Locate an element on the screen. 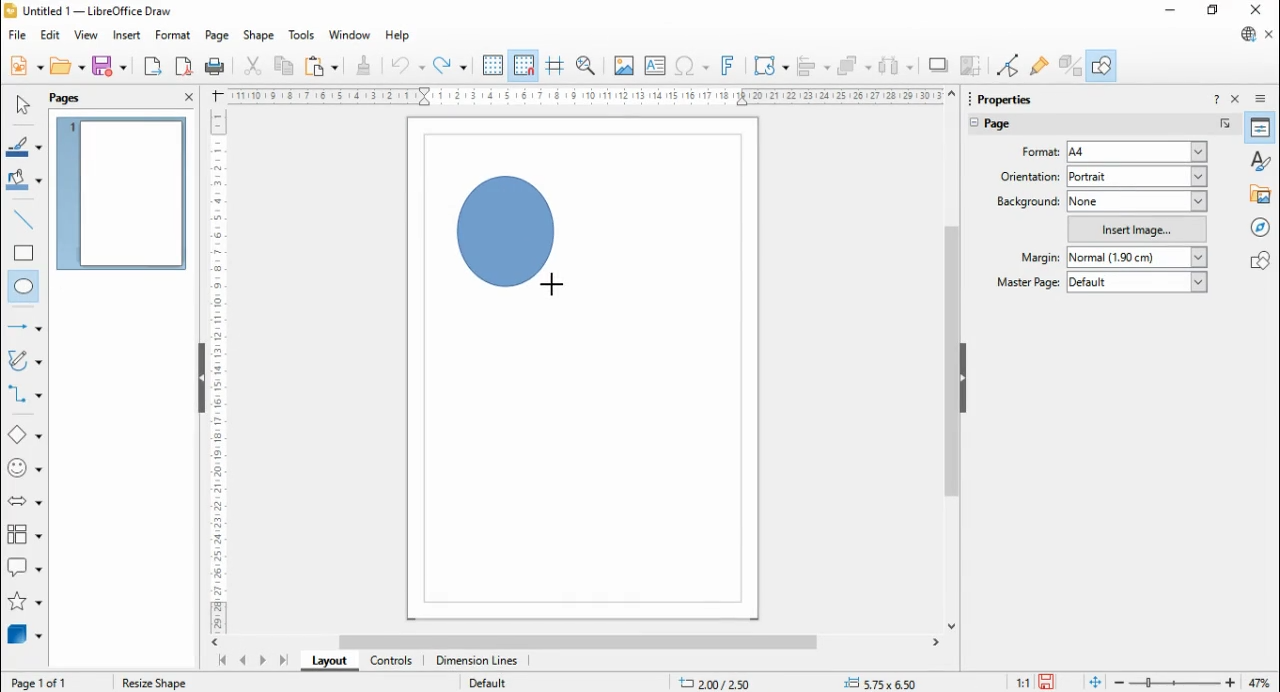  sidebar deck settings is located at coordinates (1262, 99).